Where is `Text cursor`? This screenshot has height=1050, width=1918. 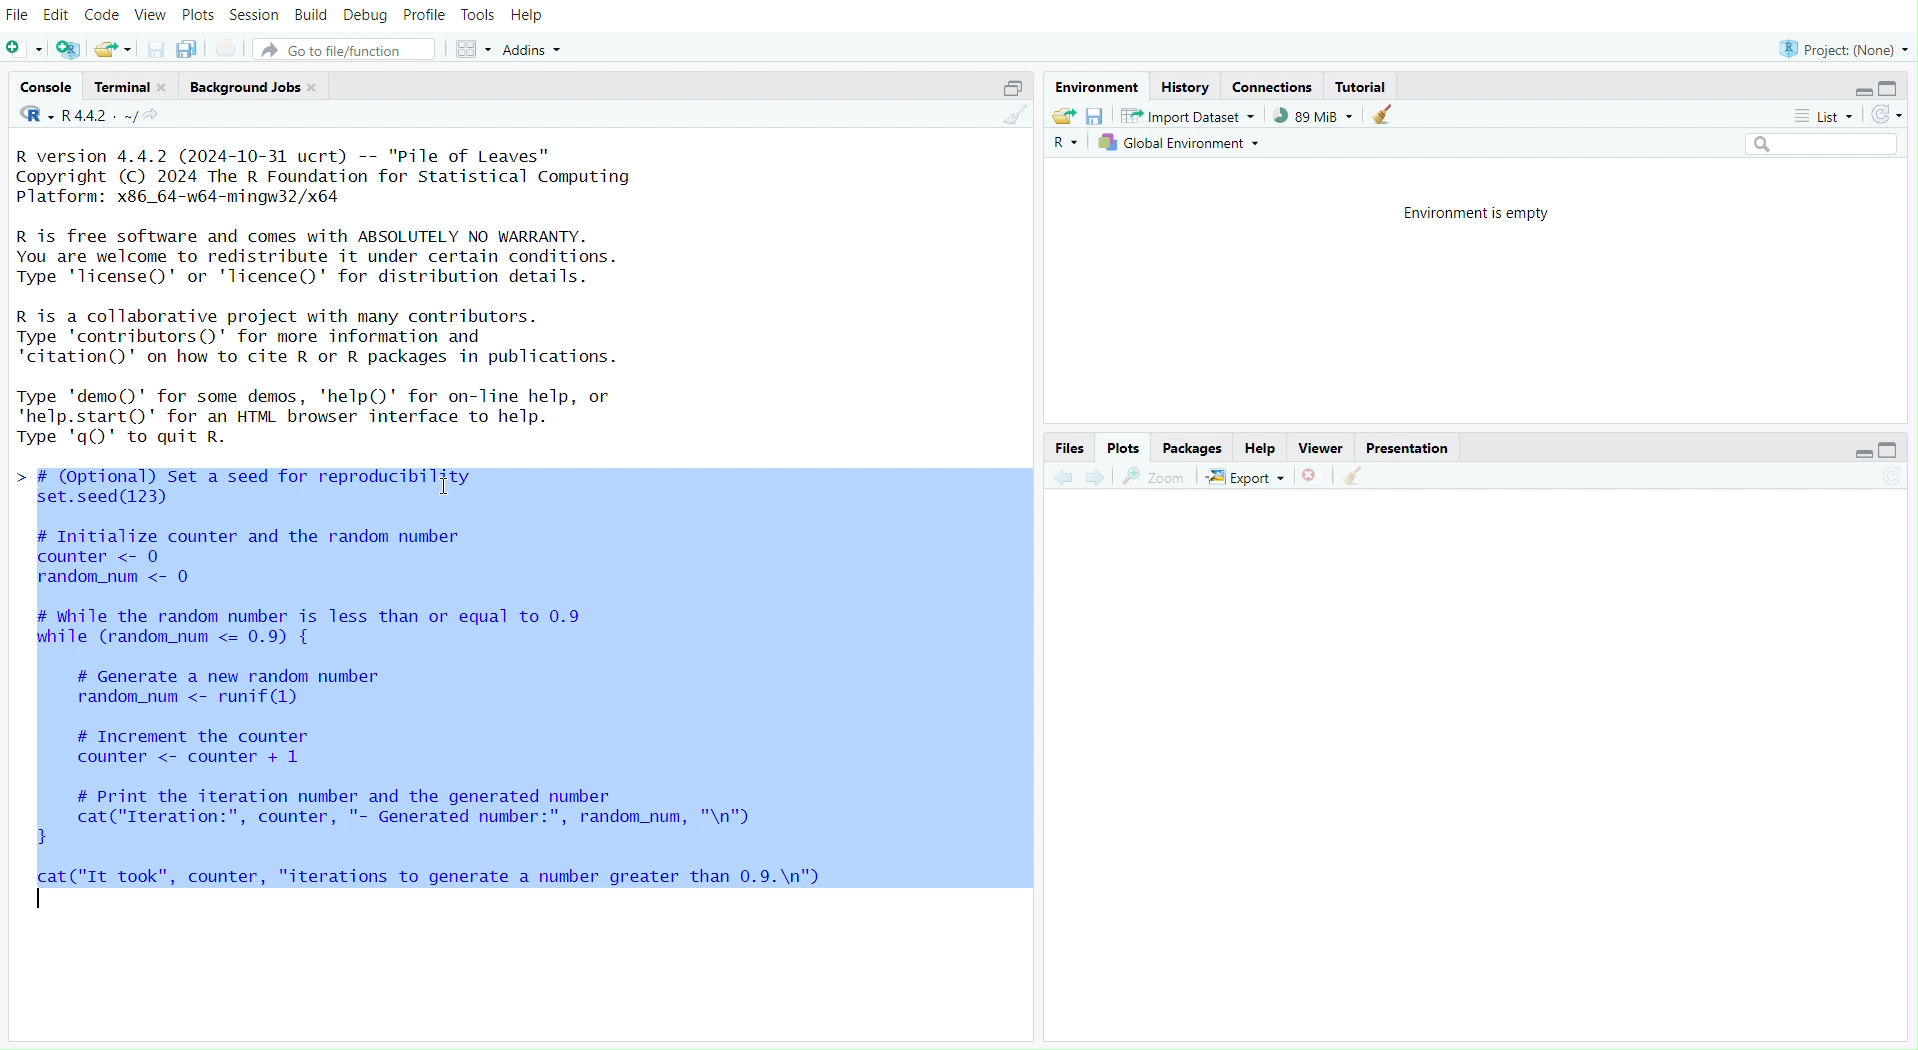
Text cursor is located at coordinates (432, 484).